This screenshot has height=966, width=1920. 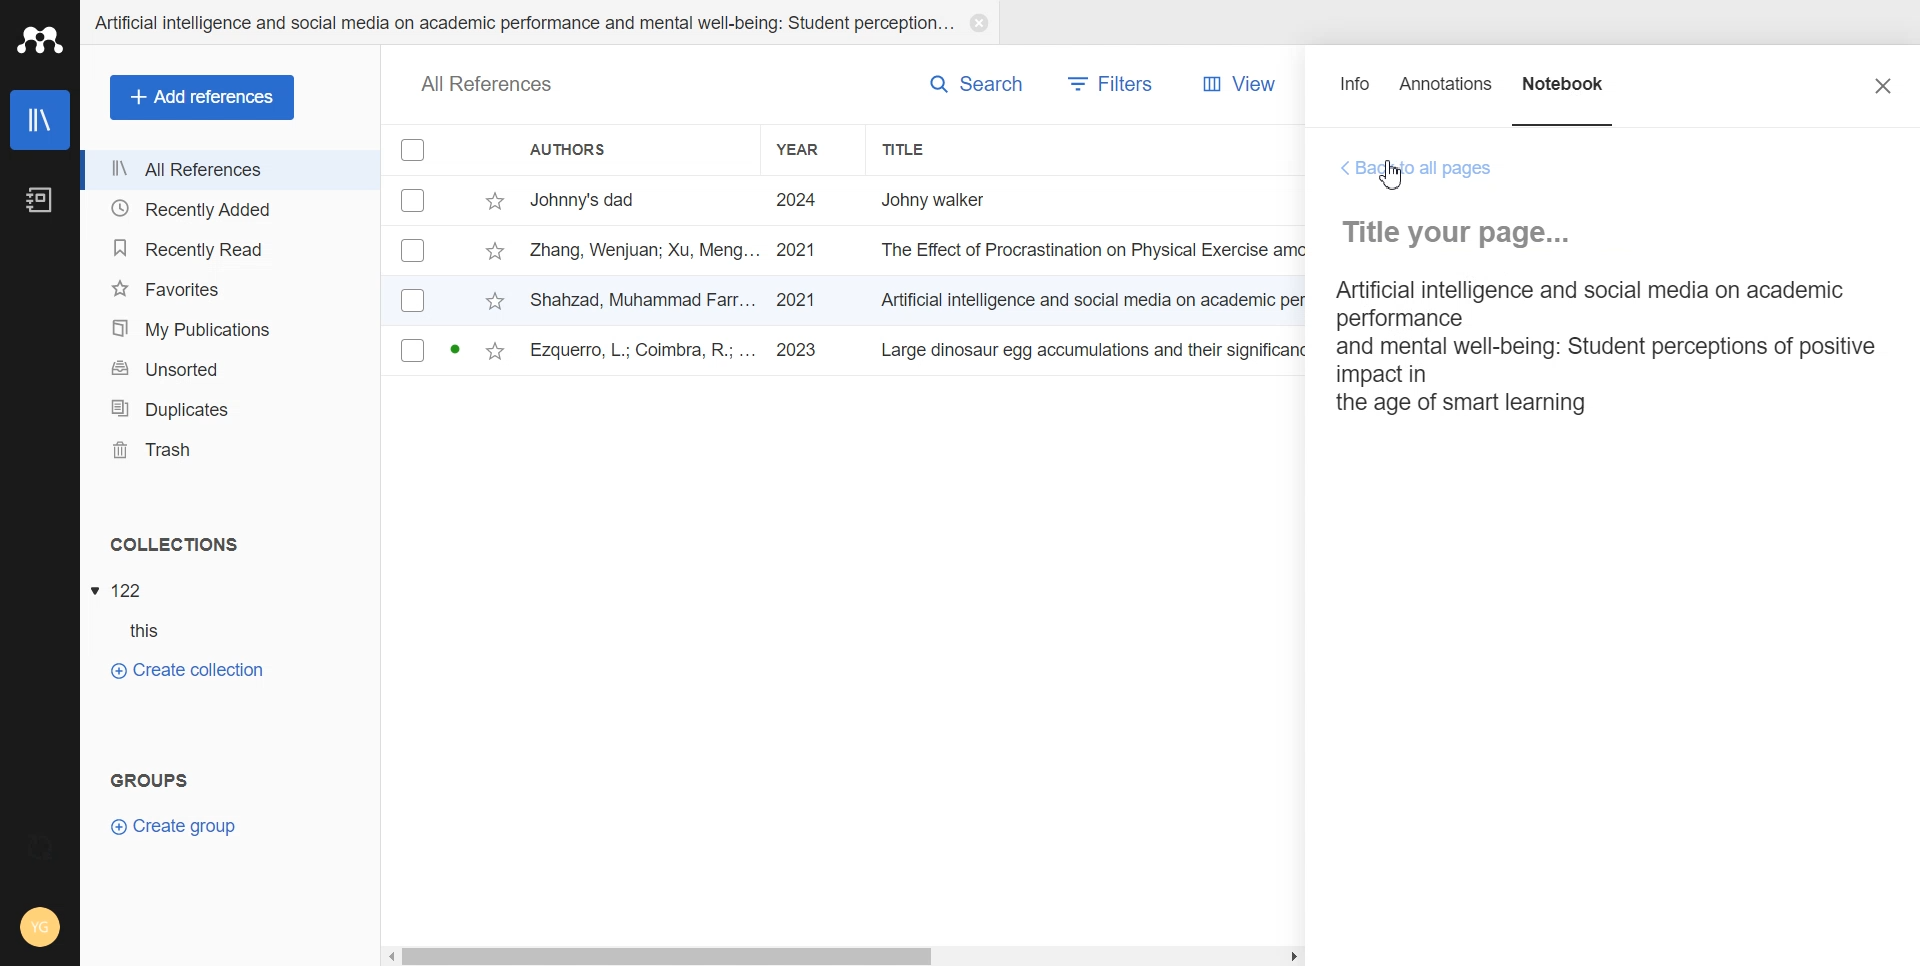 I want to click on Cursor, so click(x=1396, y=176).